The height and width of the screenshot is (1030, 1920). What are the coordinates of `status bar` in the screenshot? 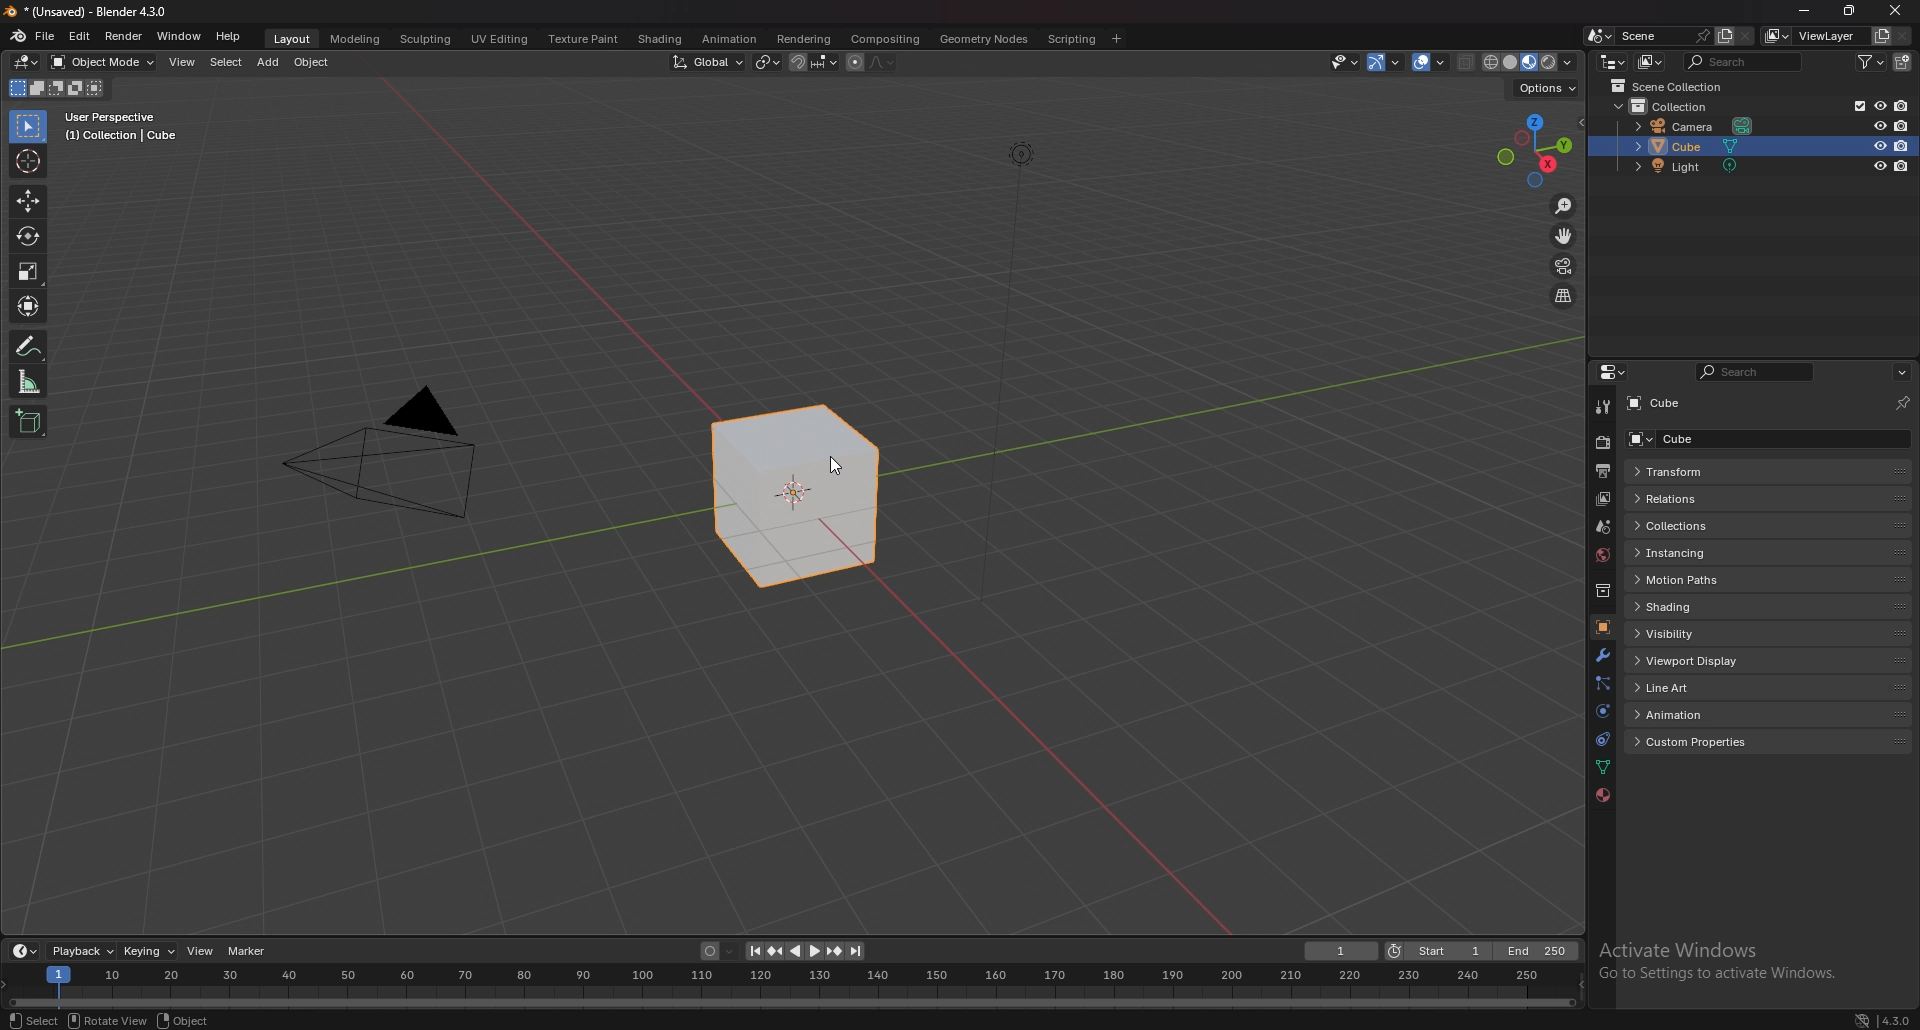 It's located at (218, 1018).